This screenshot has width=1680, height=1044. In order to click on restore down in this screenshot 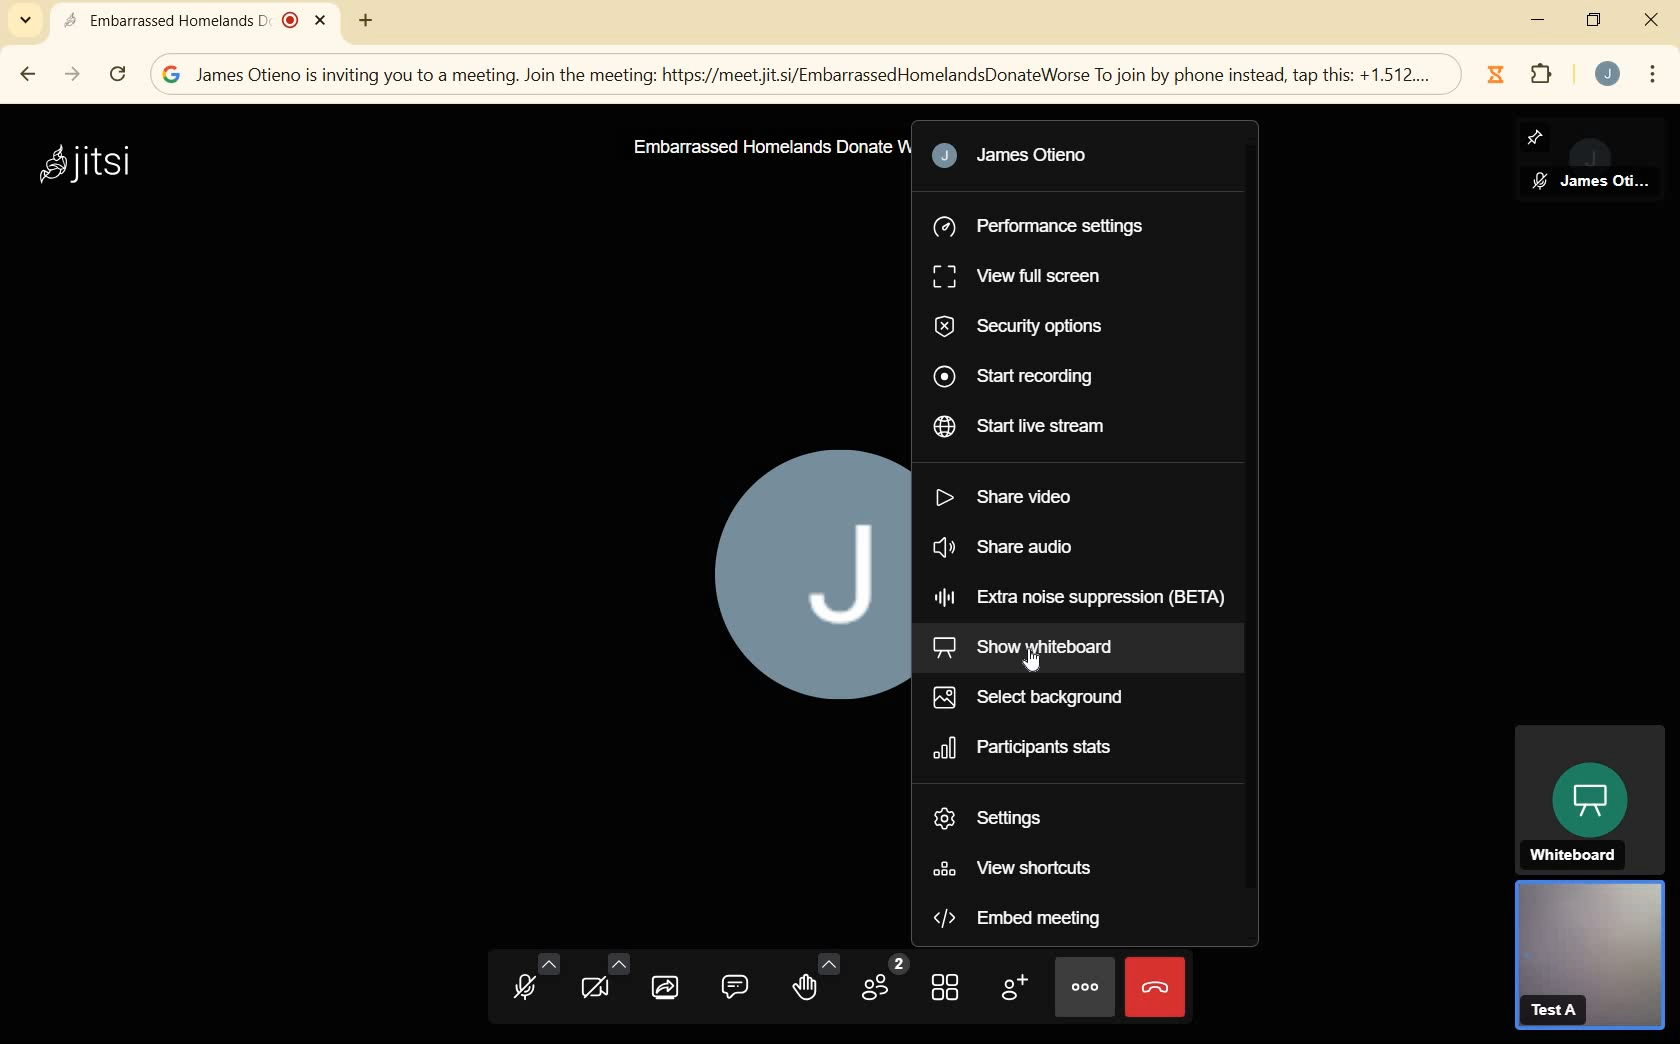, I will do `click(1594, 23)`.